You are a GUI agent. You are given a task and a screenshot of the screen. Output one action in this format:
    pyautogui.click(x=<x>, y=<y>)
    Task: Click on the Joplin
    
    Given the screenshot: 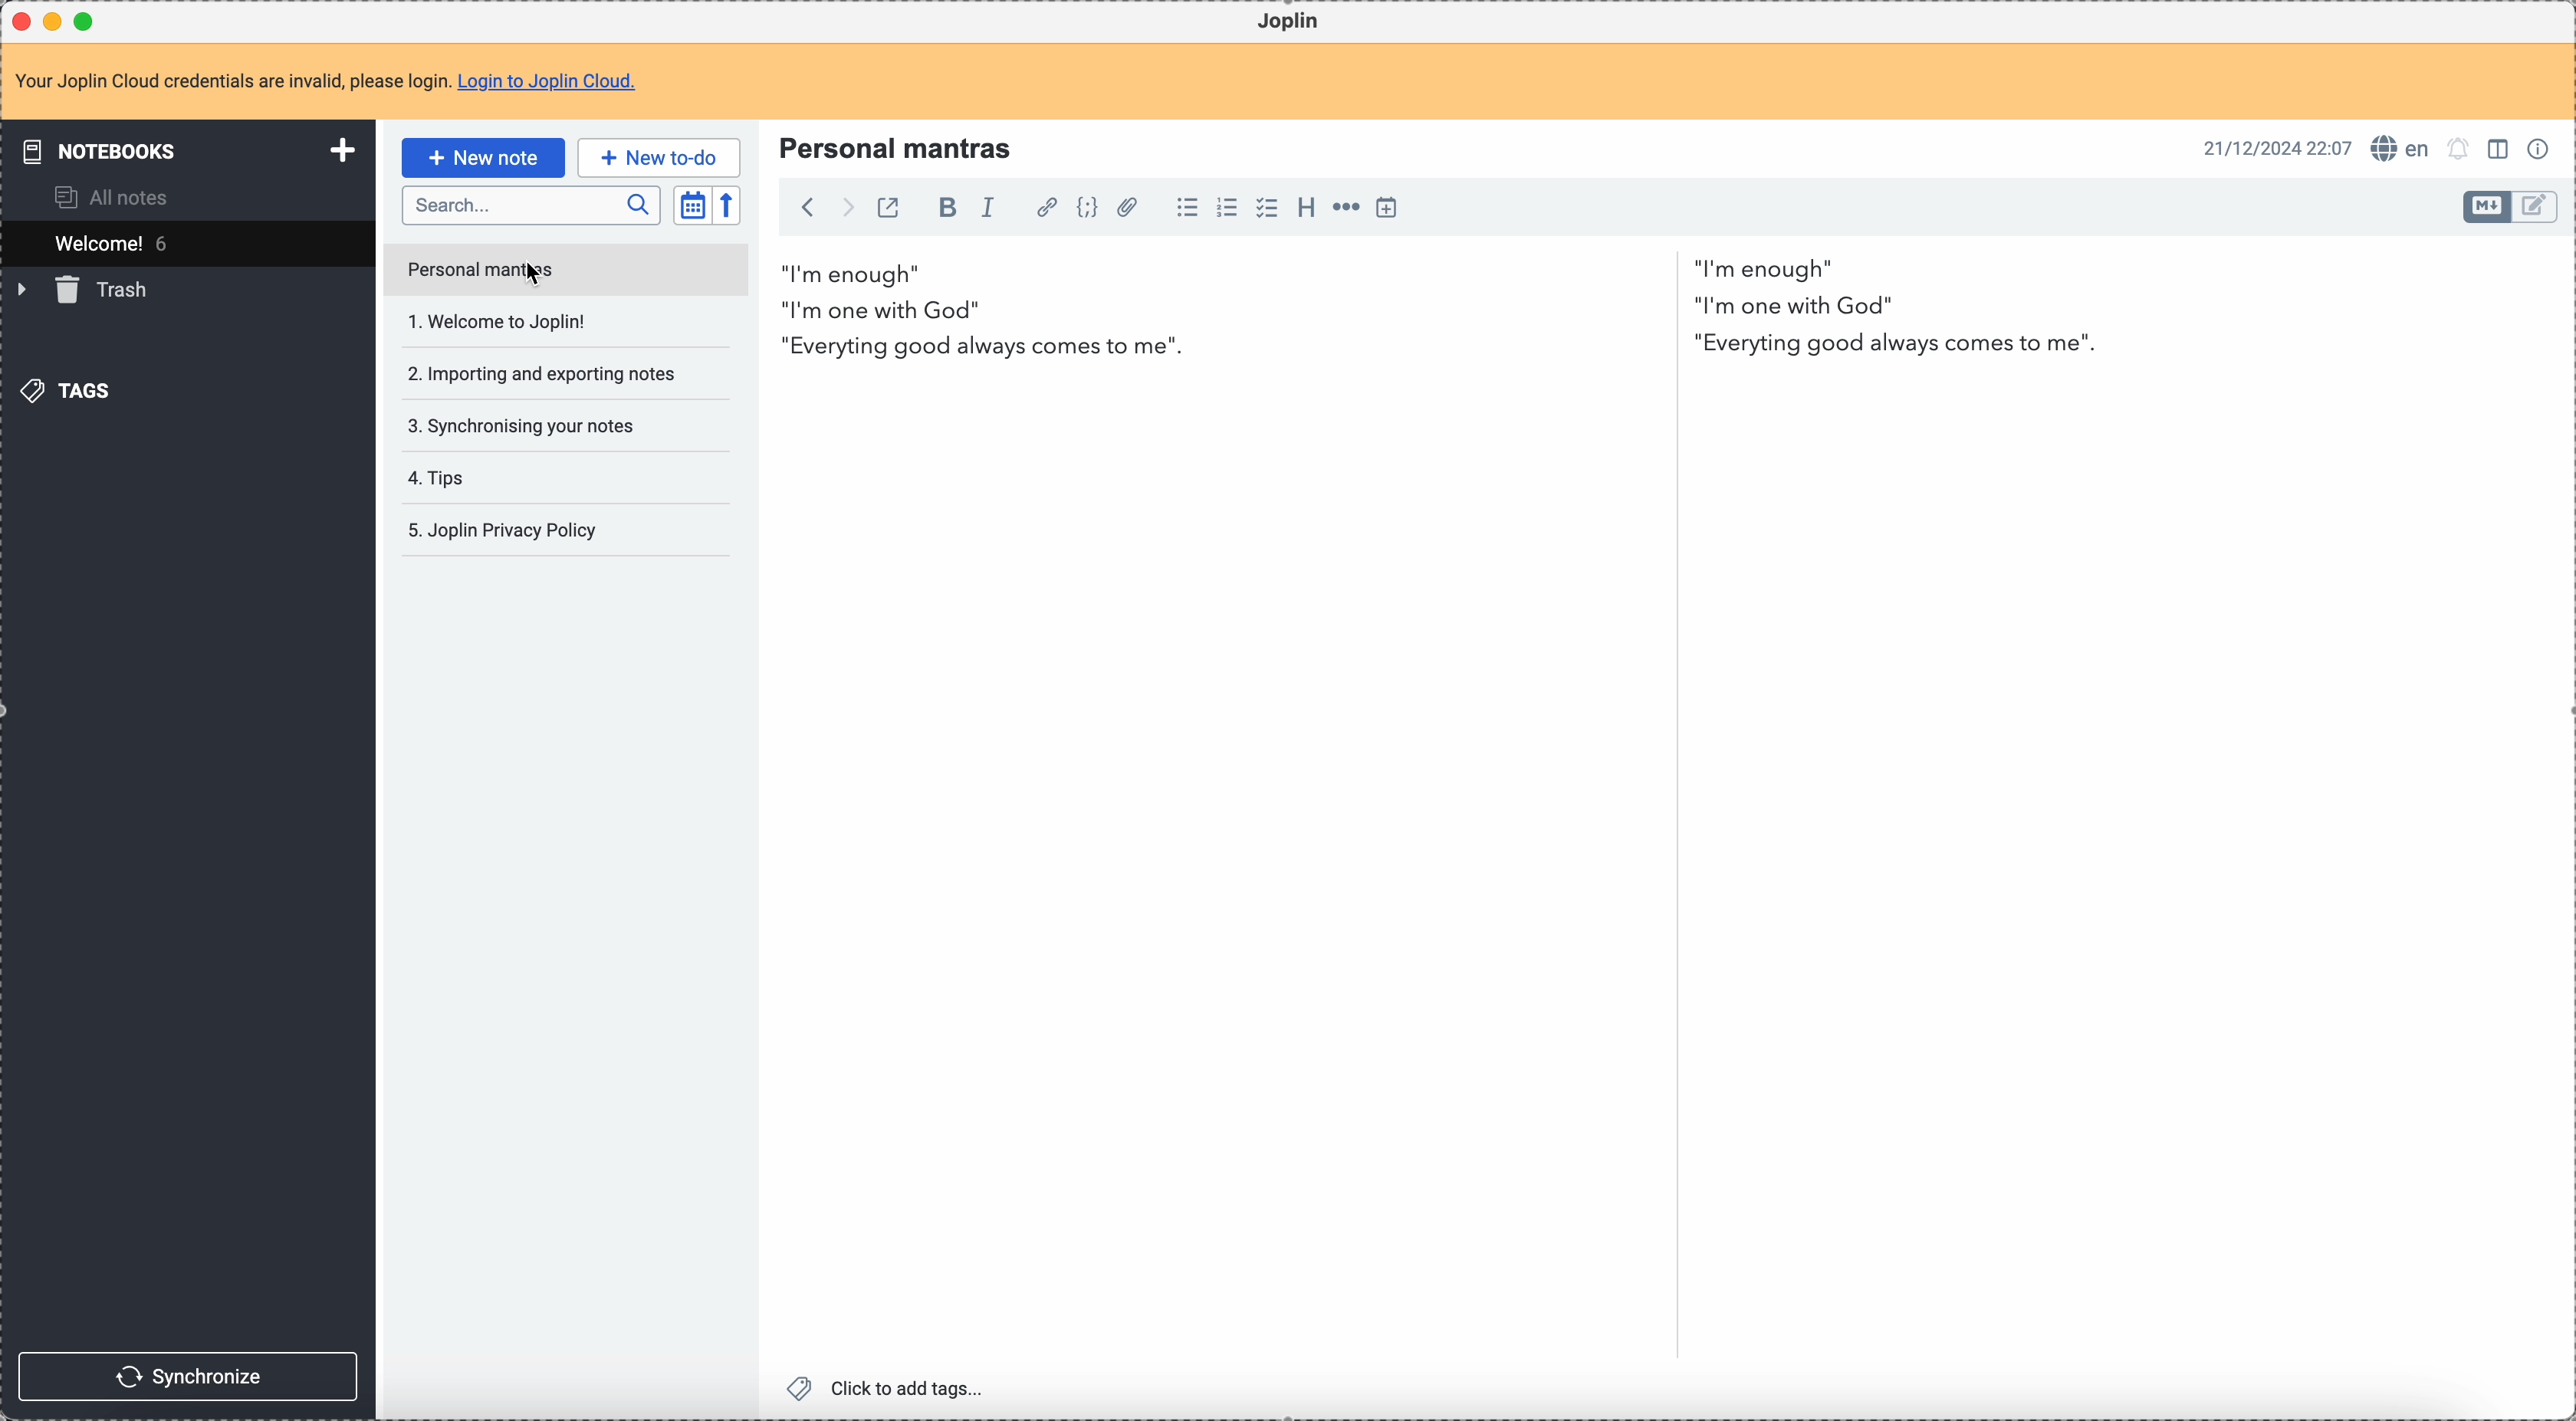 What is the action you would take?
    pyautogui.click(x=1286, y=21)
    